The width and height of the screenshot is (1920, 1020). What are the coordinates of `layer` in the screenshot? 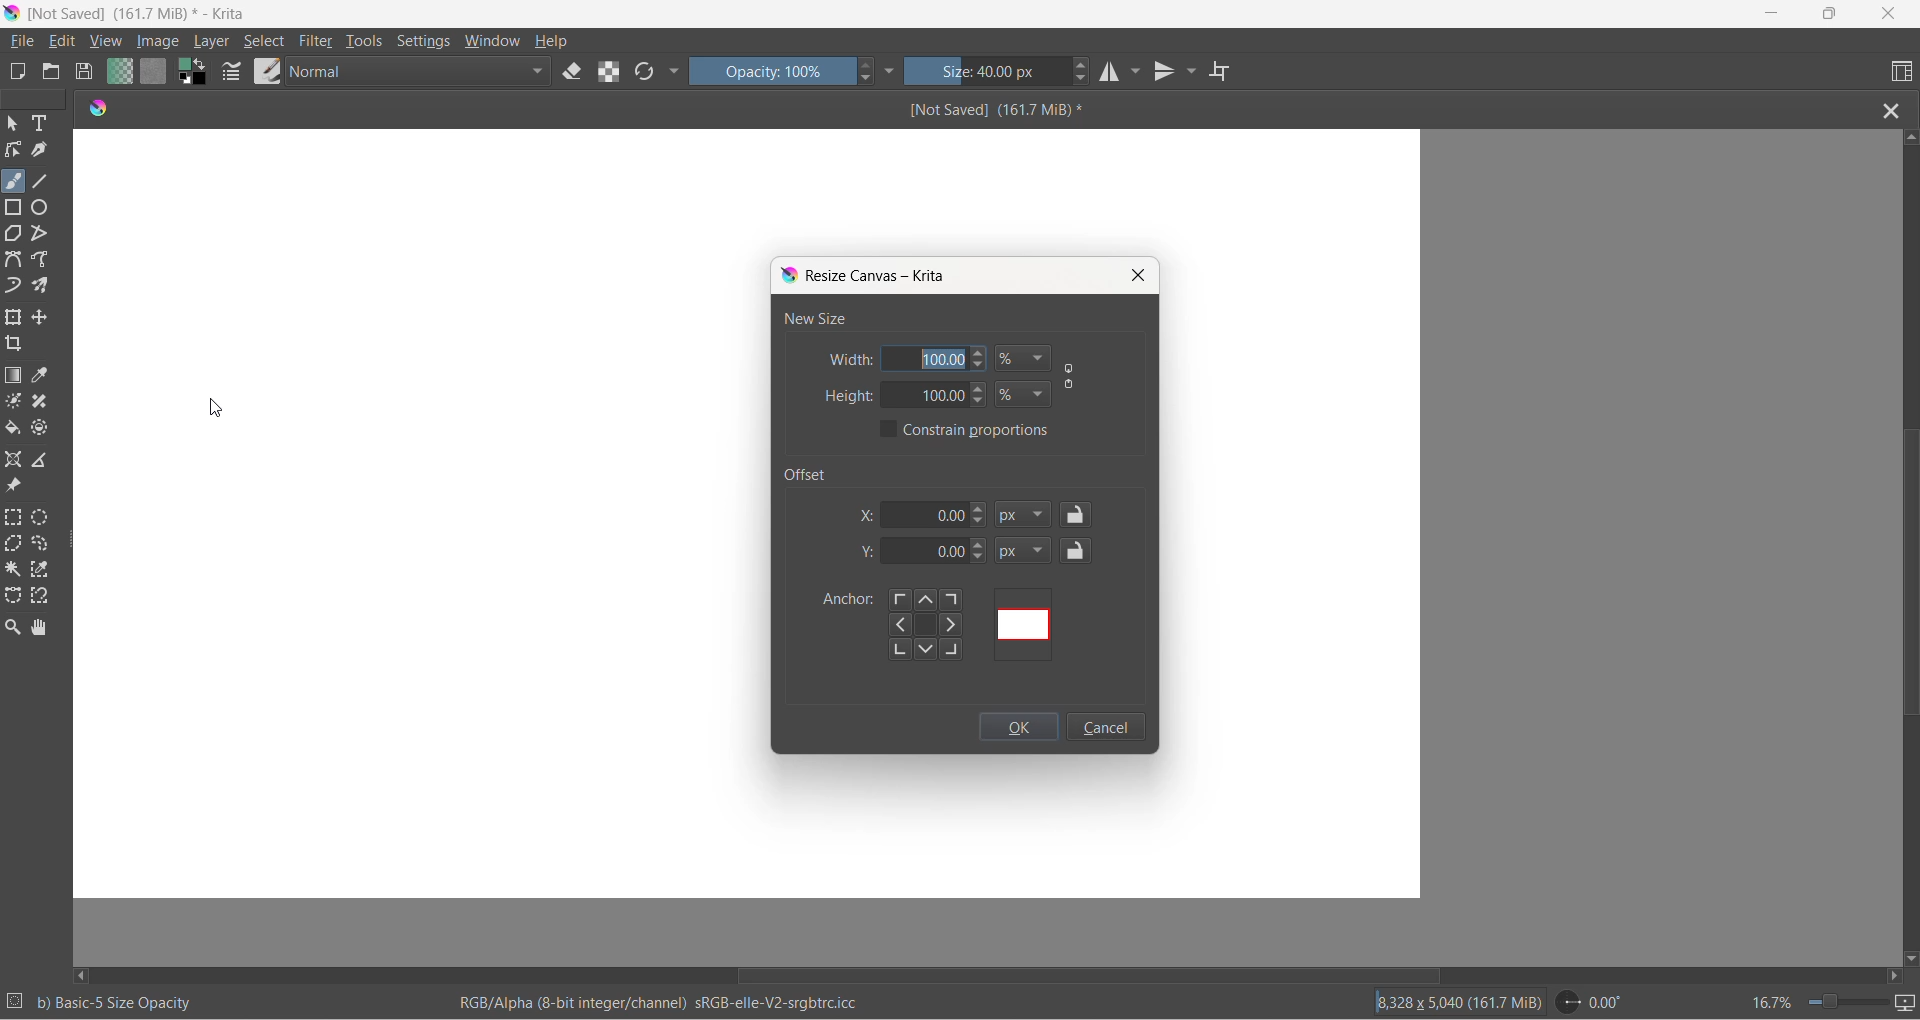 It's located at (214, 42).